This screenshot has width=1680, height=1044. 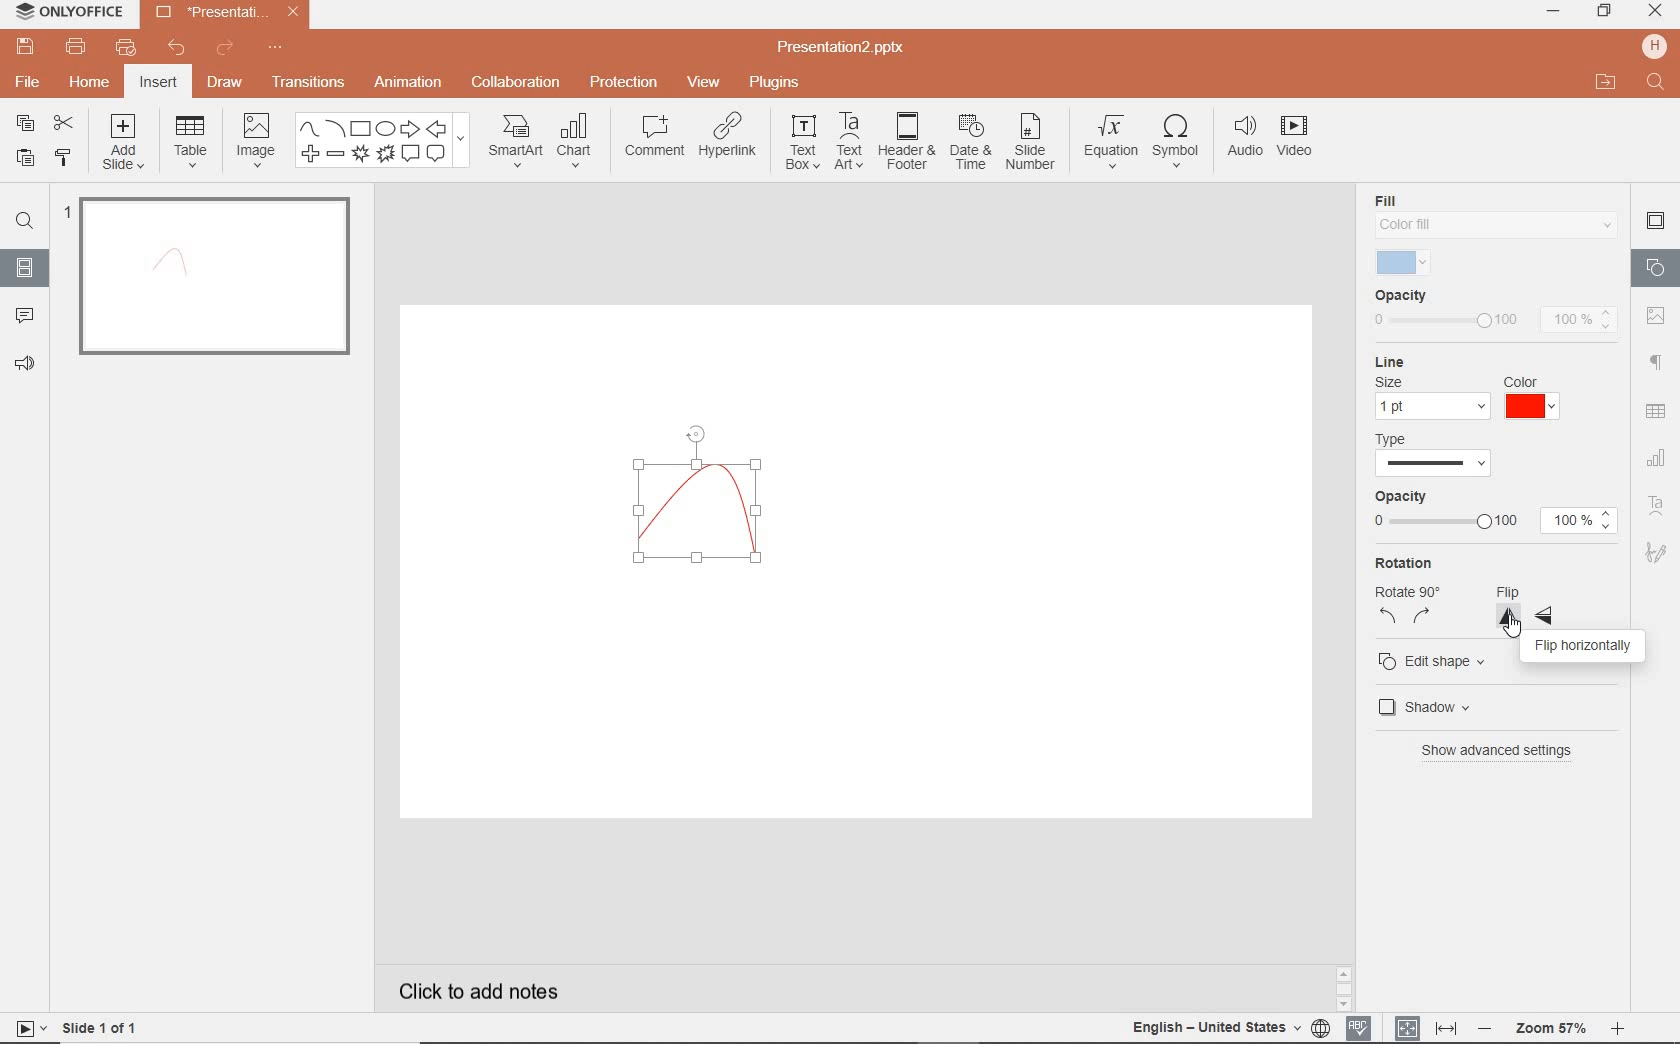 I want to click on MINIMIZE, so click(x=1553, y=12).